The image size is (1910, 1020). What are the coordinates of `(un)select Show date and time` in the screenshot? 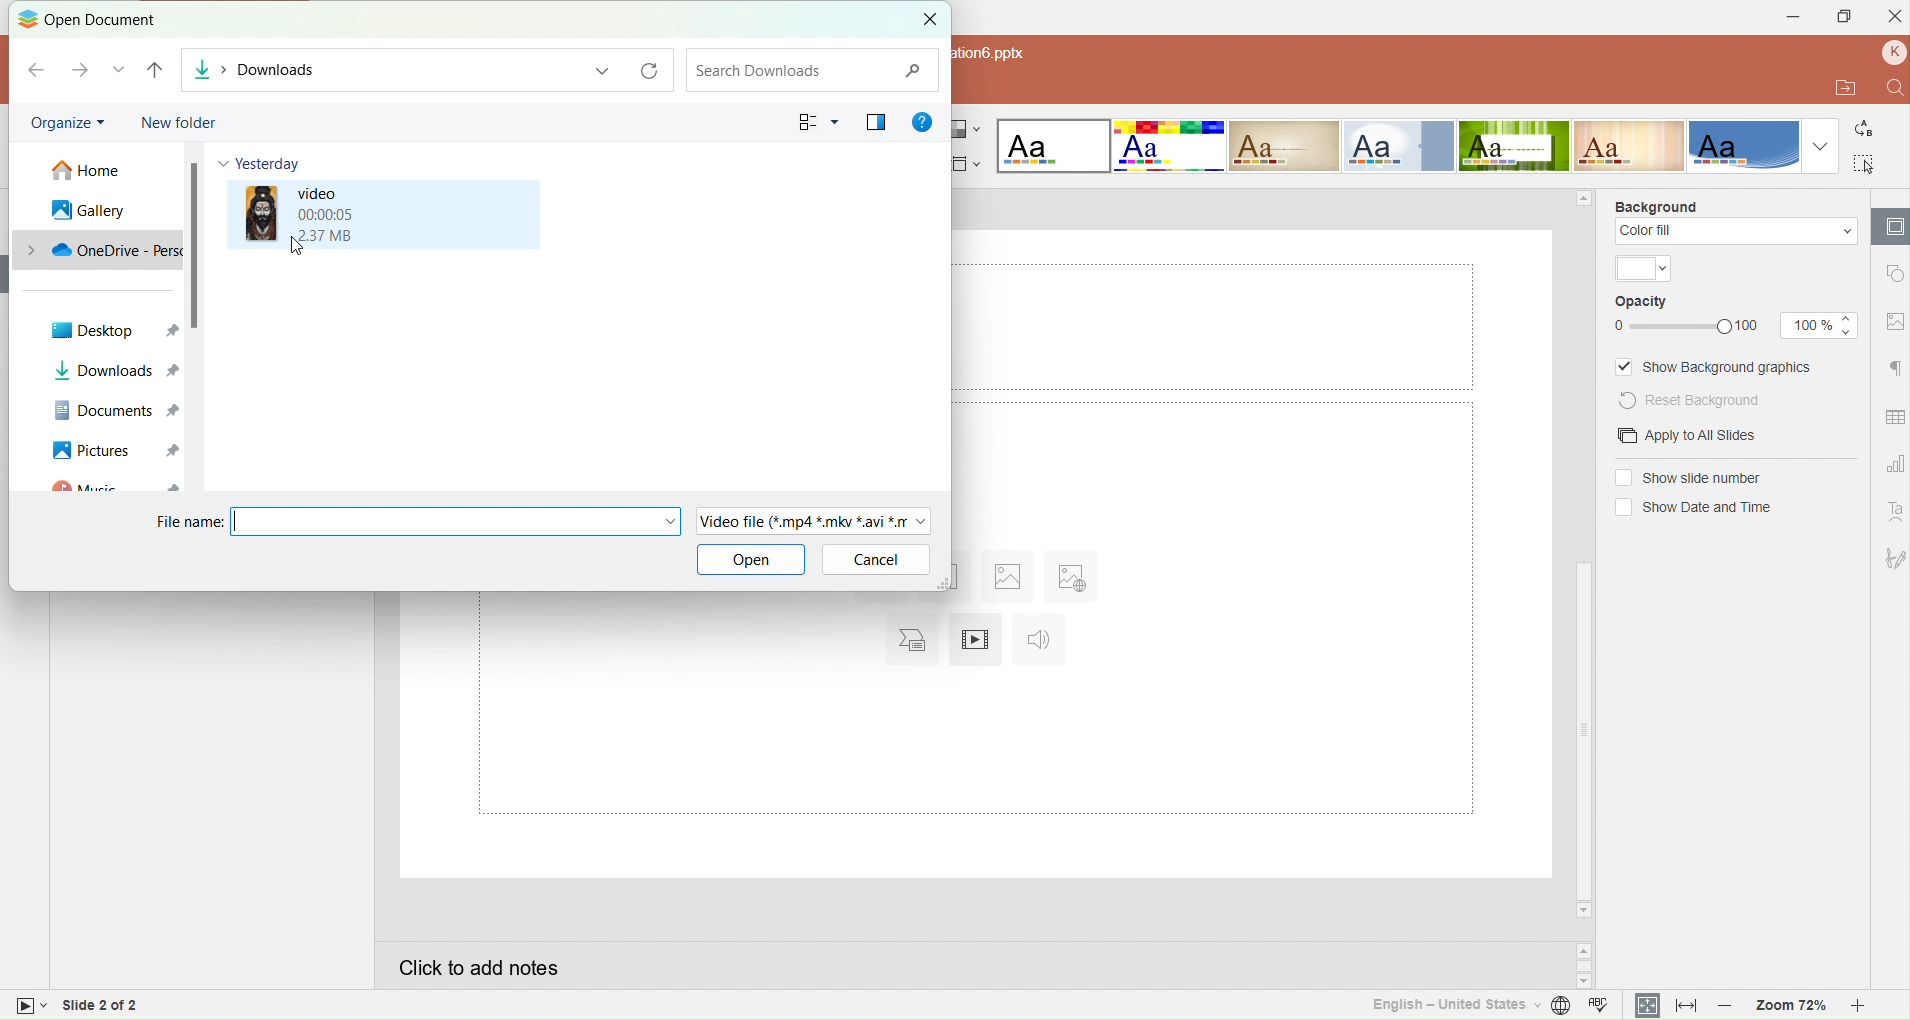 It's located at (1692, 511).